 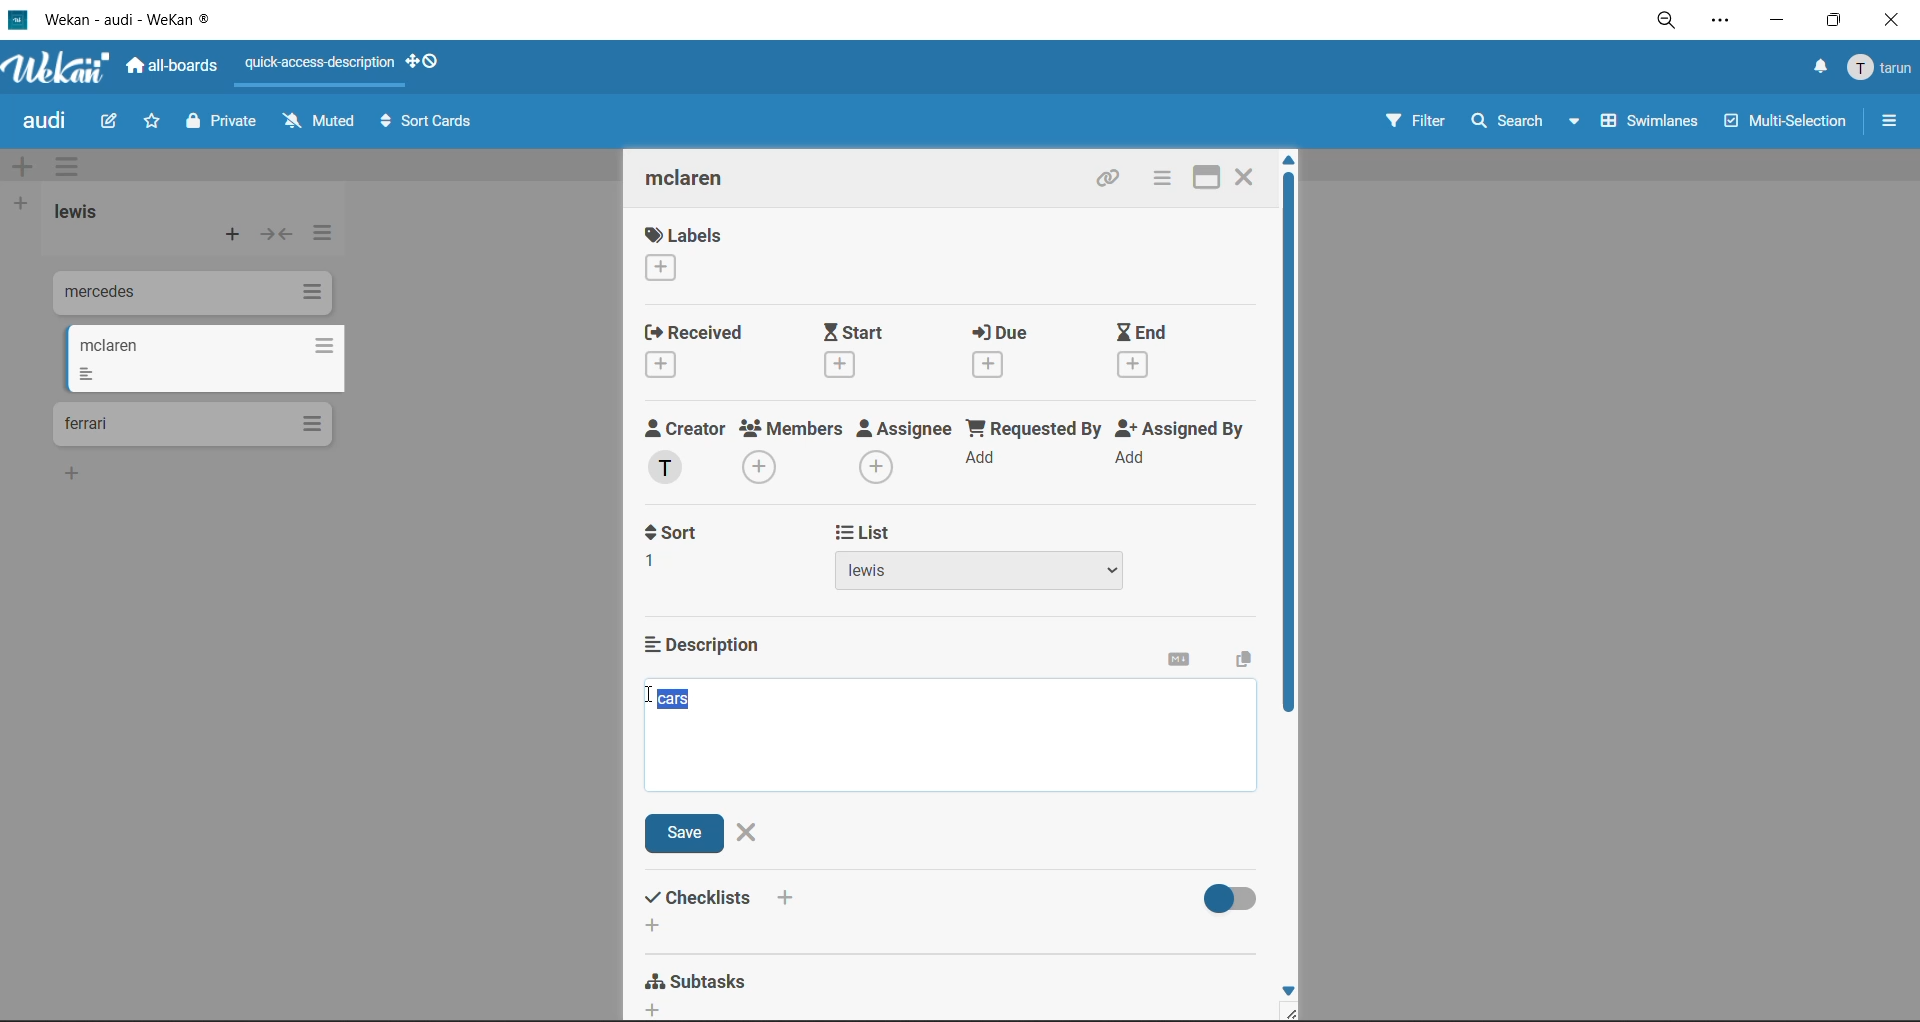 What do you see at coordinates (795, 454) in the screenshot?
I see `members` at bounding box center [795, 454].